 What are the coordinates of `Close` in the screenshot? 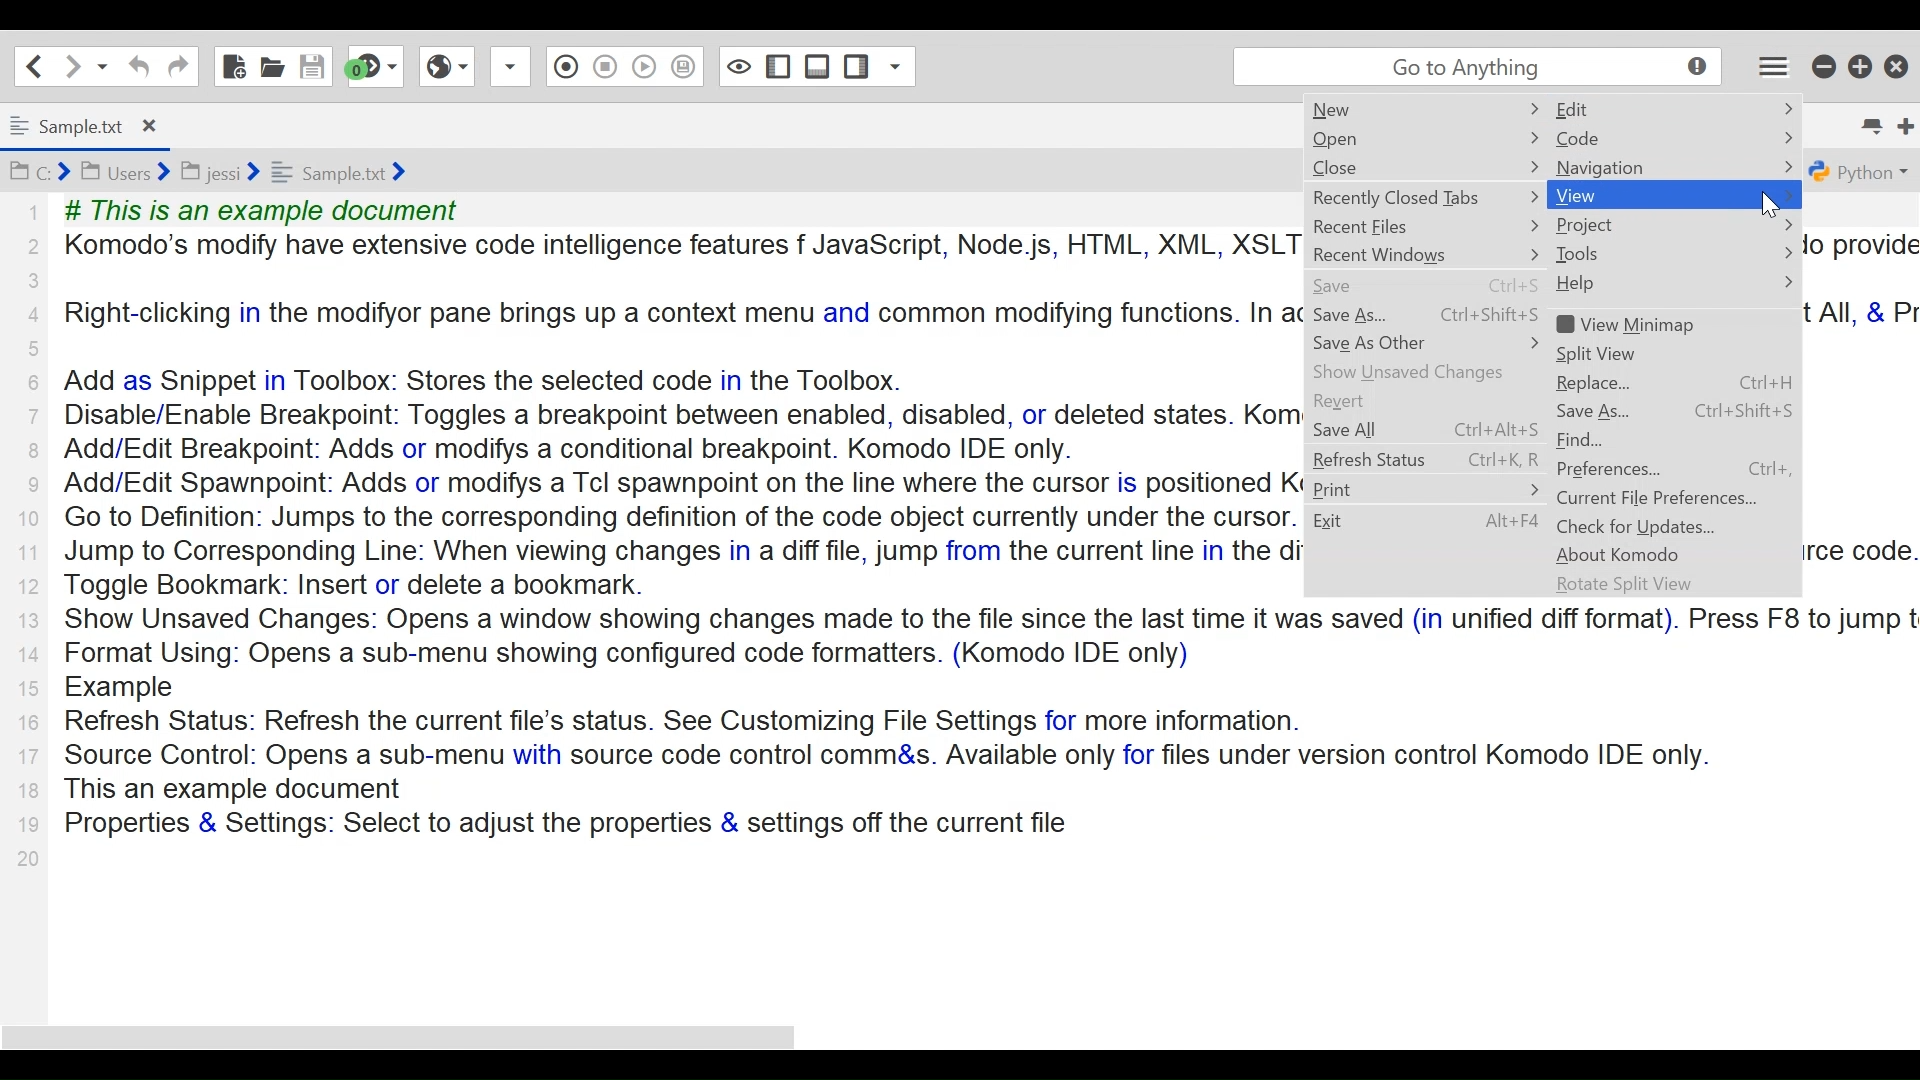 It's located at (1355, 167).